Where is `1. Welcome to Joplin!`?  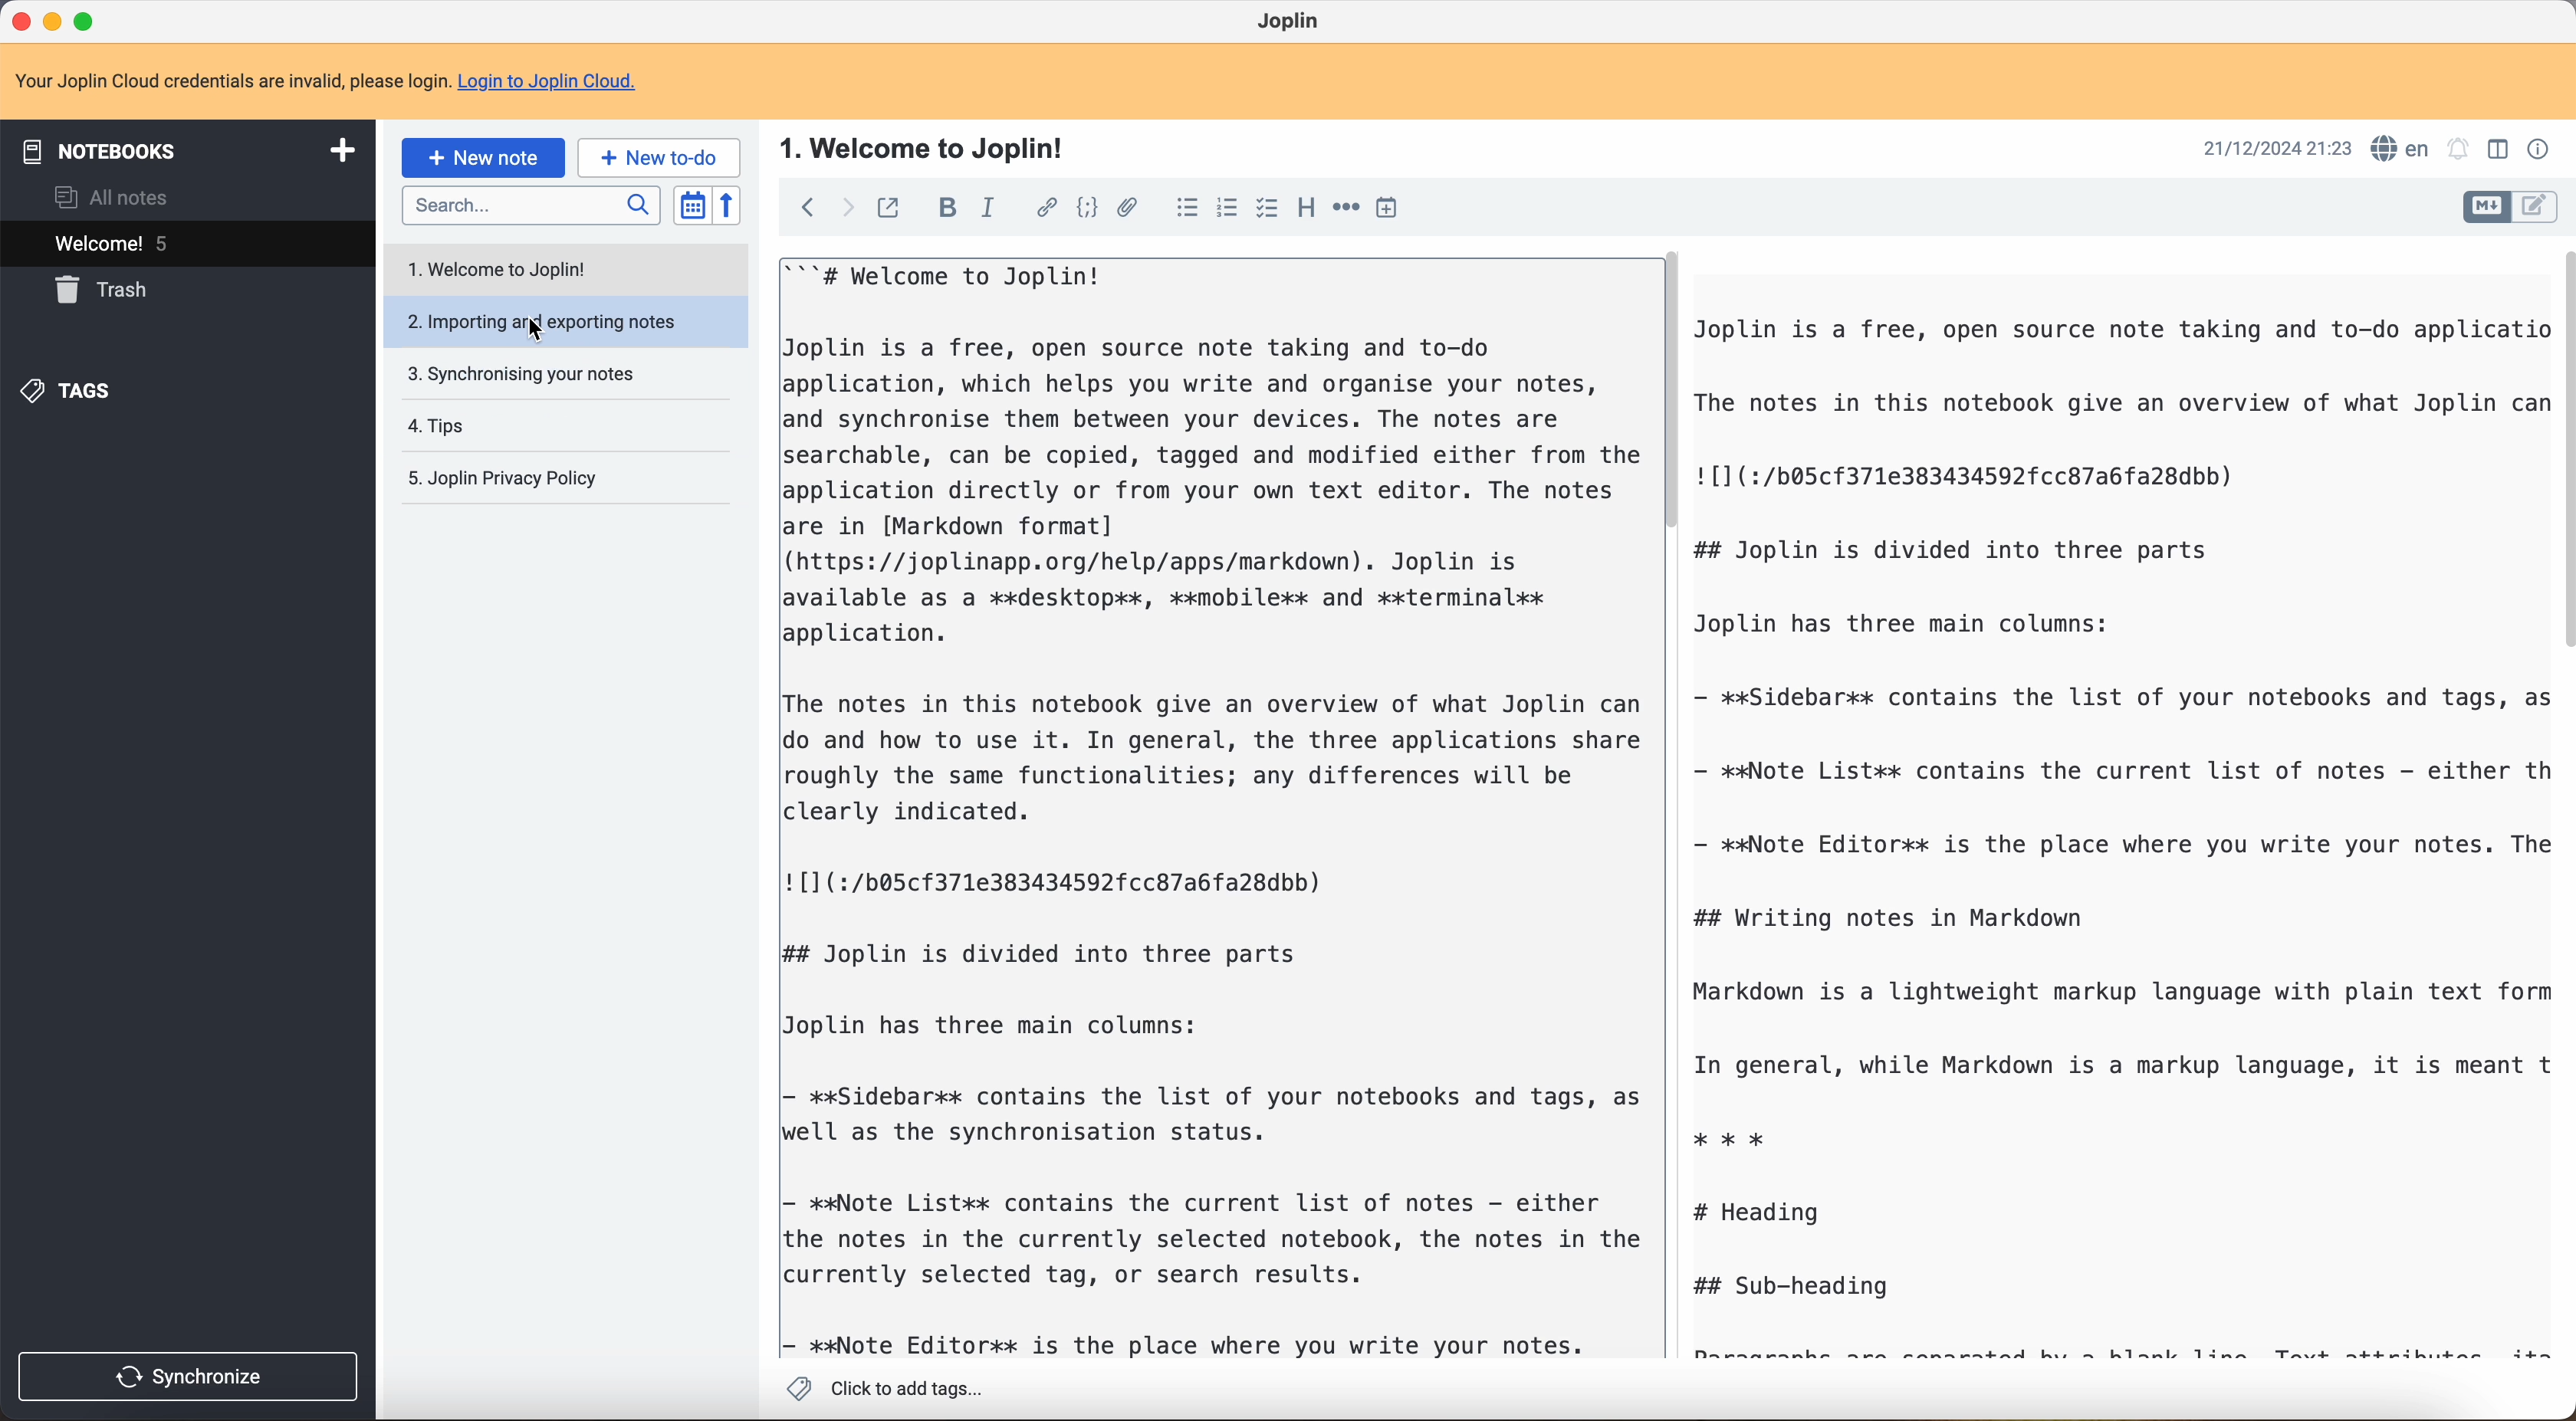 1. Welcome to Joplin! is located at coordinates (930, 146).